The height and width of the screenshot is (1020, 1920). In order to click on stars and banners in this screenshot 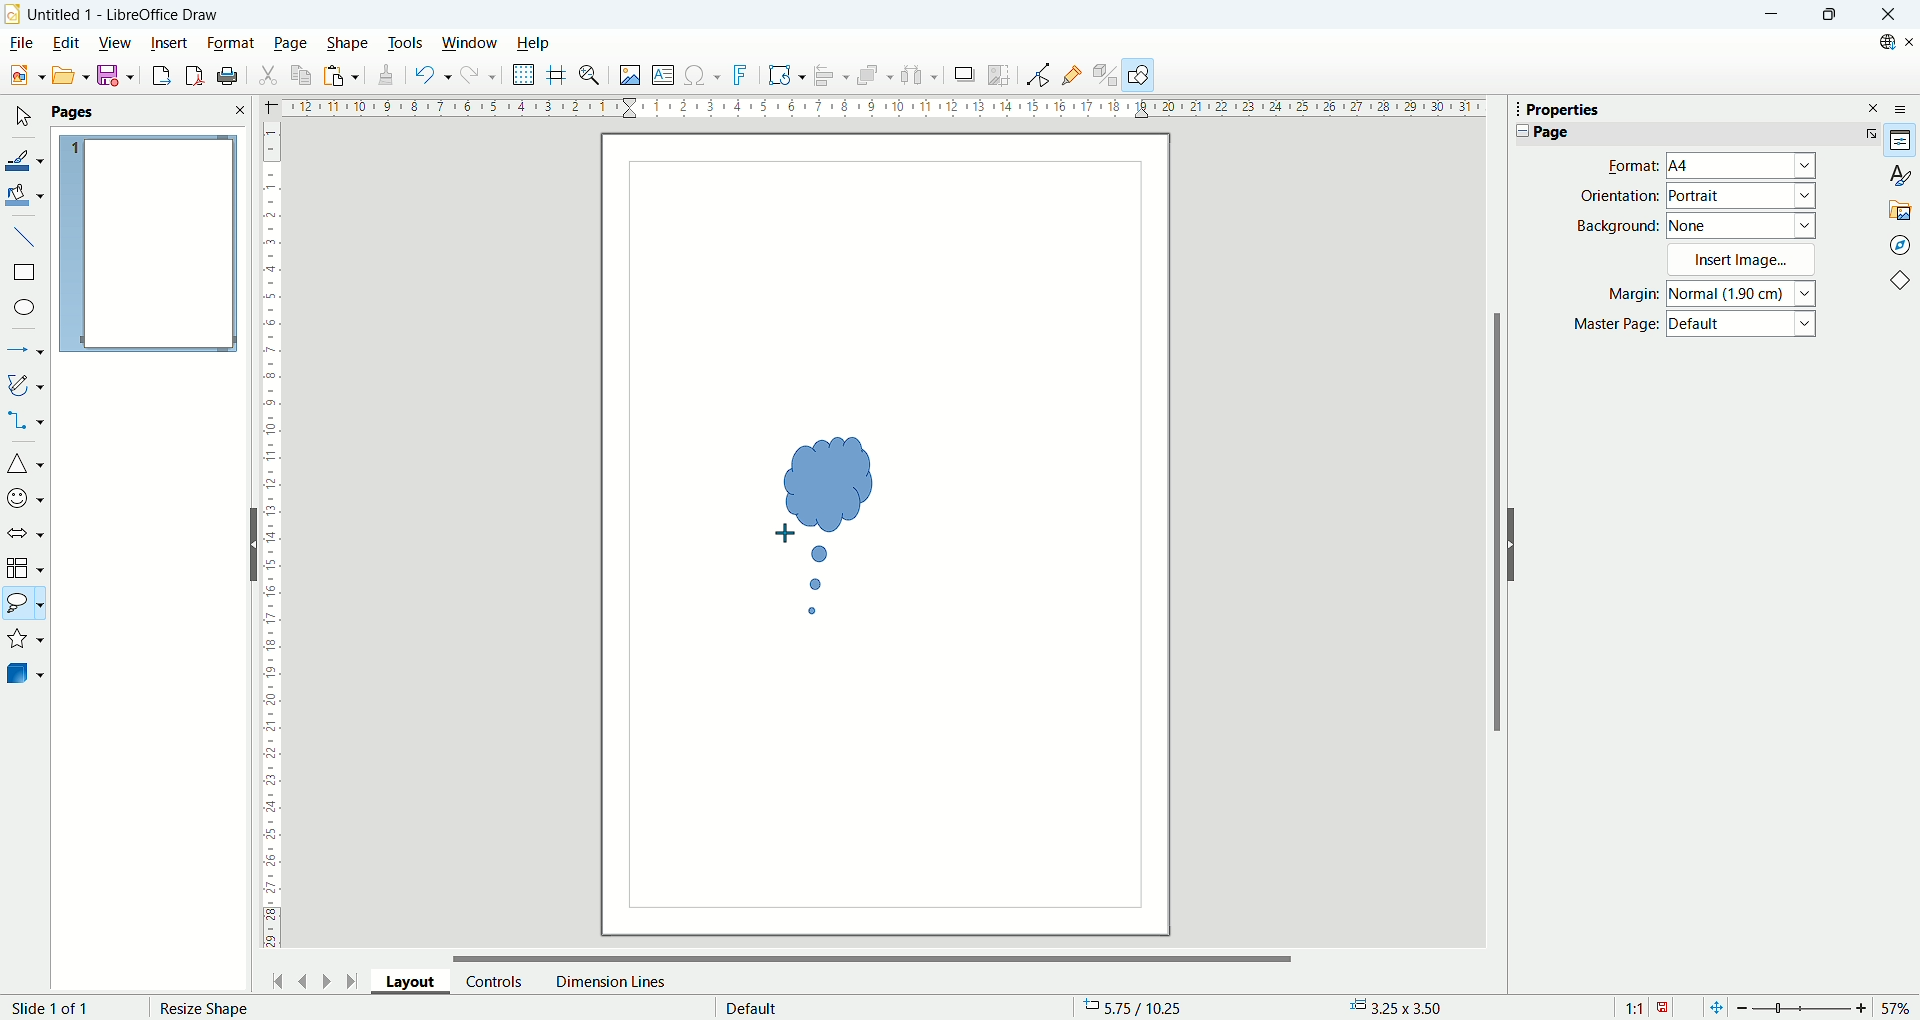, I will do `click(26, 641)`.